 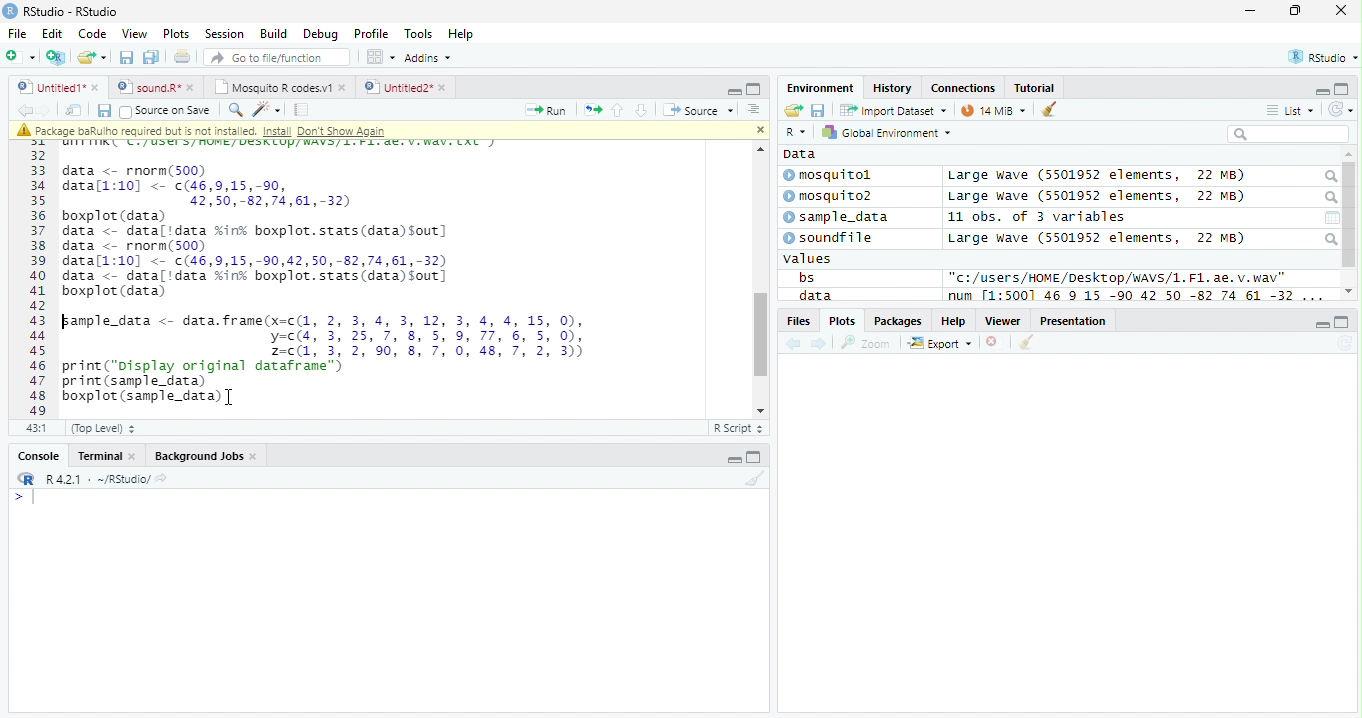 What do you see at coordinates (1252, 10) in the screenshot?
I see `minimize` at bounding box center [1252, 10].